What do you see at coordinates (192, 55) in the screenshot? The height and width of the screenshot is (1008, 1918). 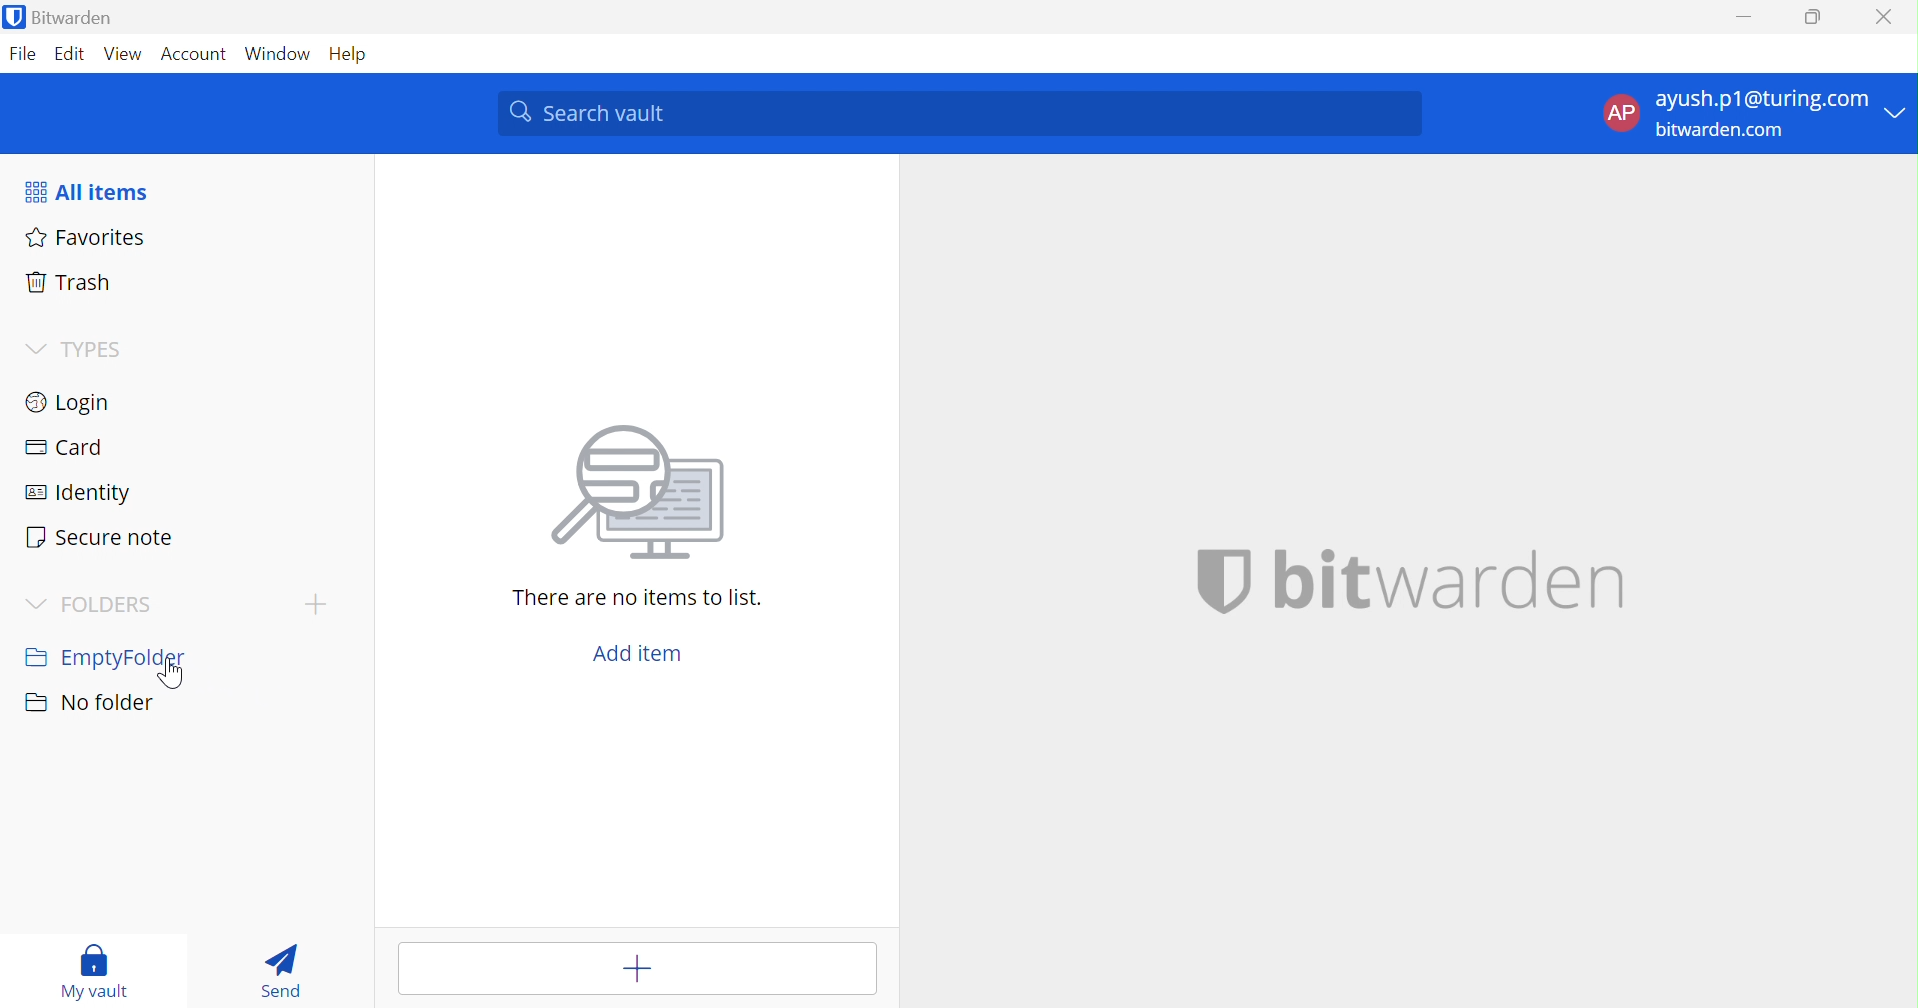 I see `Account` at bounding box center [192, 55].